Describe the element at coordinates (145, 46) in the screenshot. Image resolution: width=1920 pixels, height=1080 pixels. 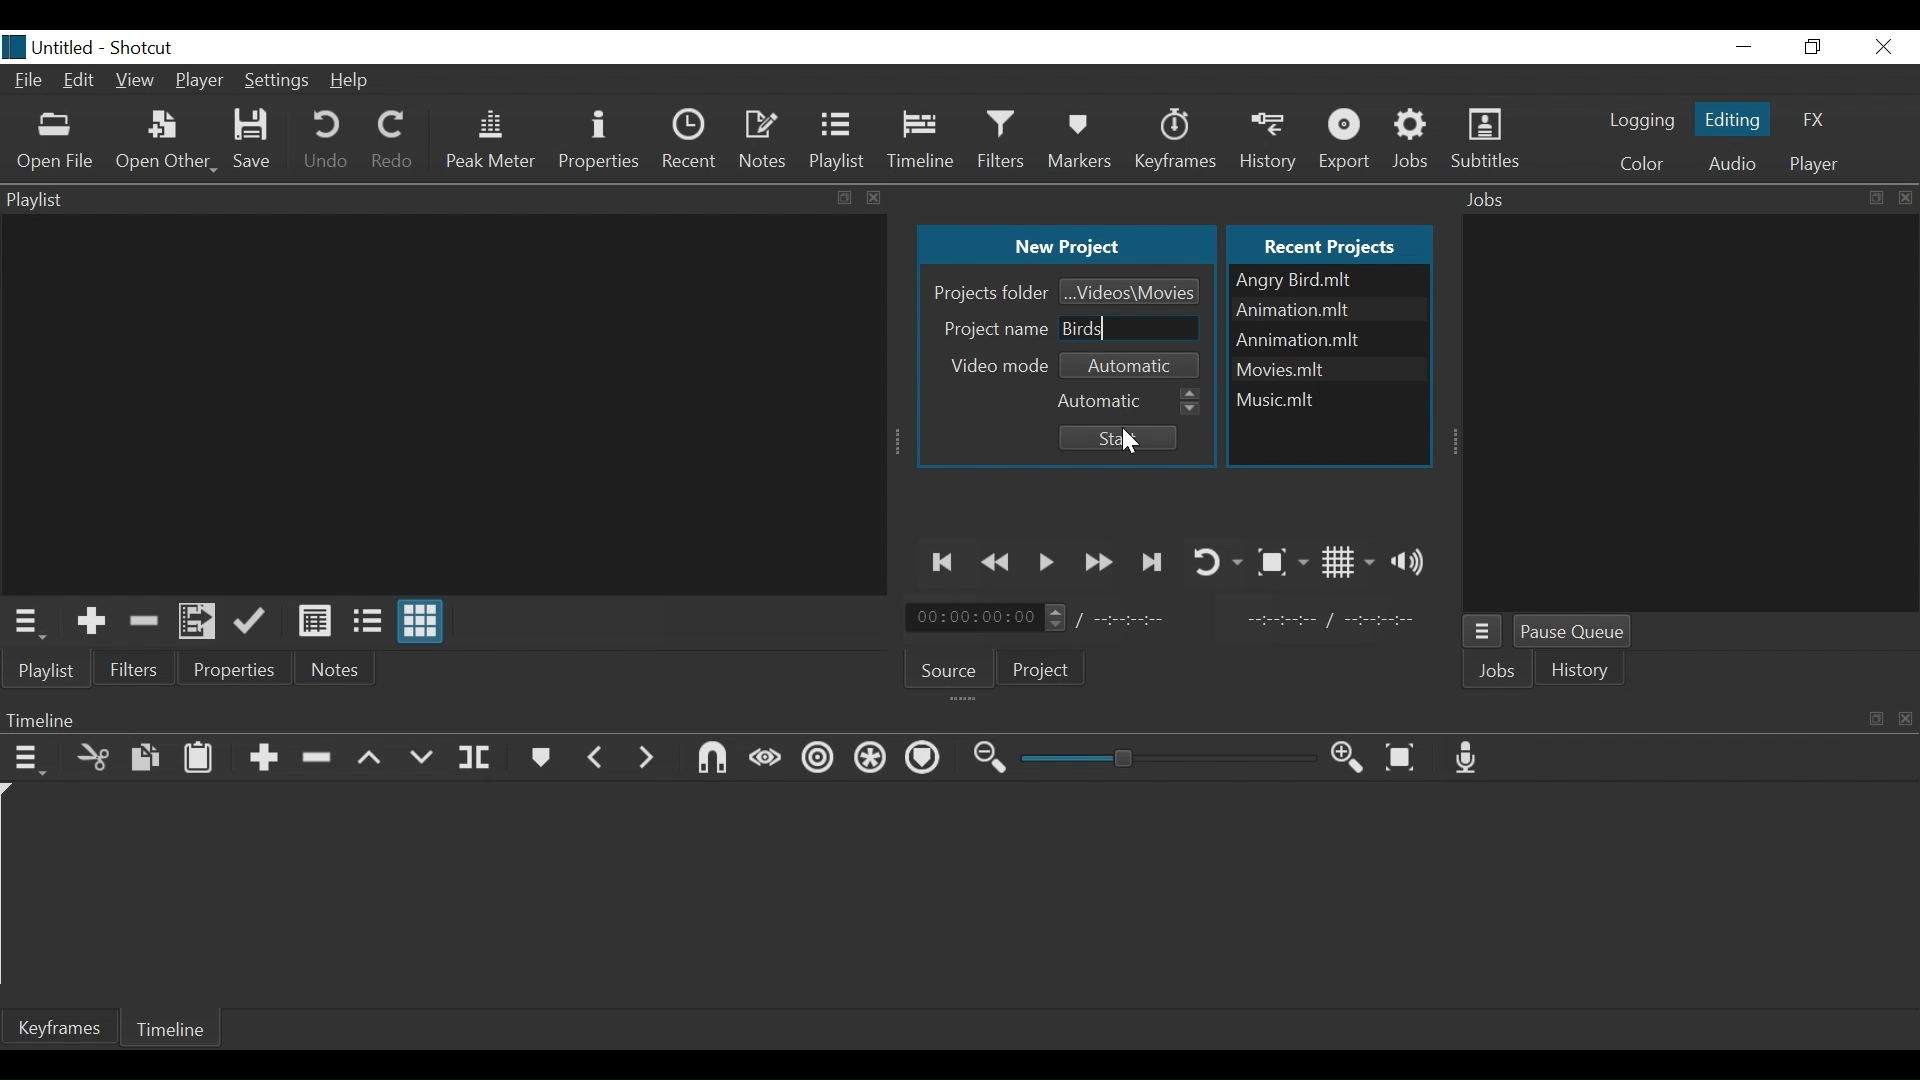
I see `Shotcut` at that location.